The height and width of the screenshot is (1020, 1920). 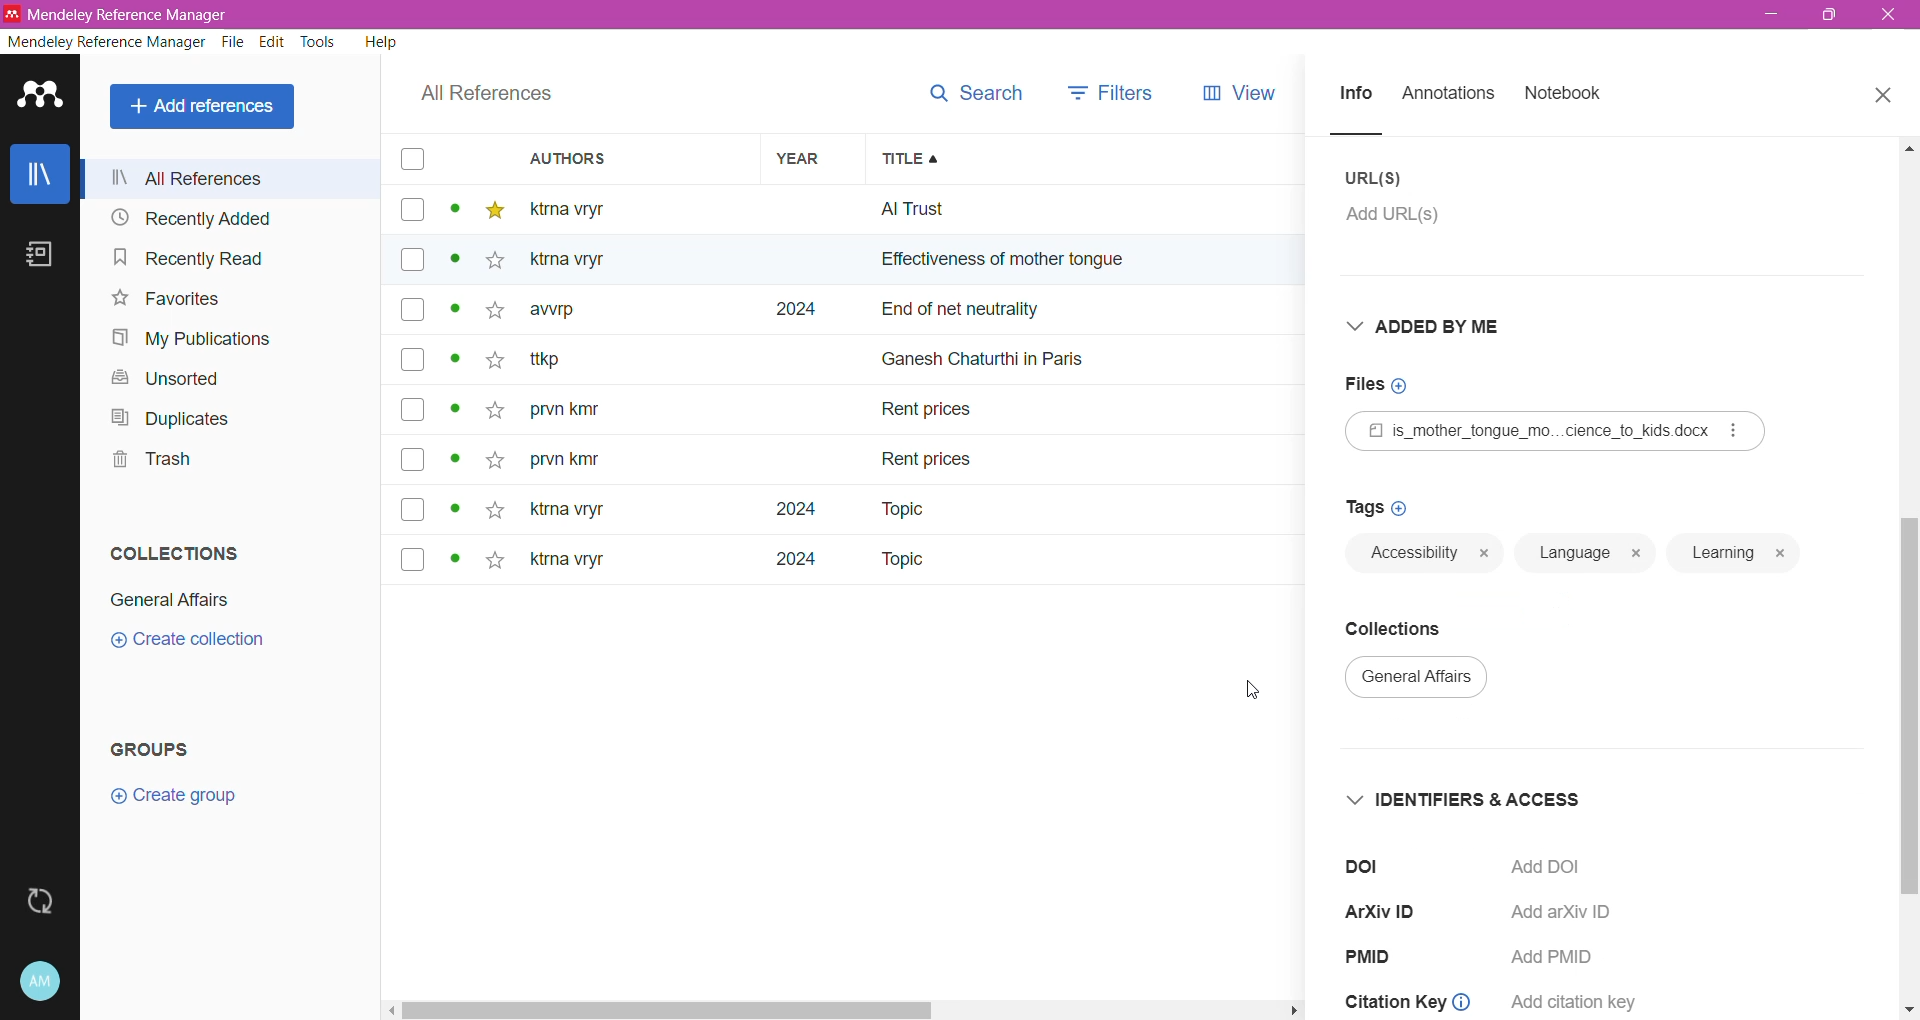 I want to click on ArXiV ID, so click(x=1384, y=911).